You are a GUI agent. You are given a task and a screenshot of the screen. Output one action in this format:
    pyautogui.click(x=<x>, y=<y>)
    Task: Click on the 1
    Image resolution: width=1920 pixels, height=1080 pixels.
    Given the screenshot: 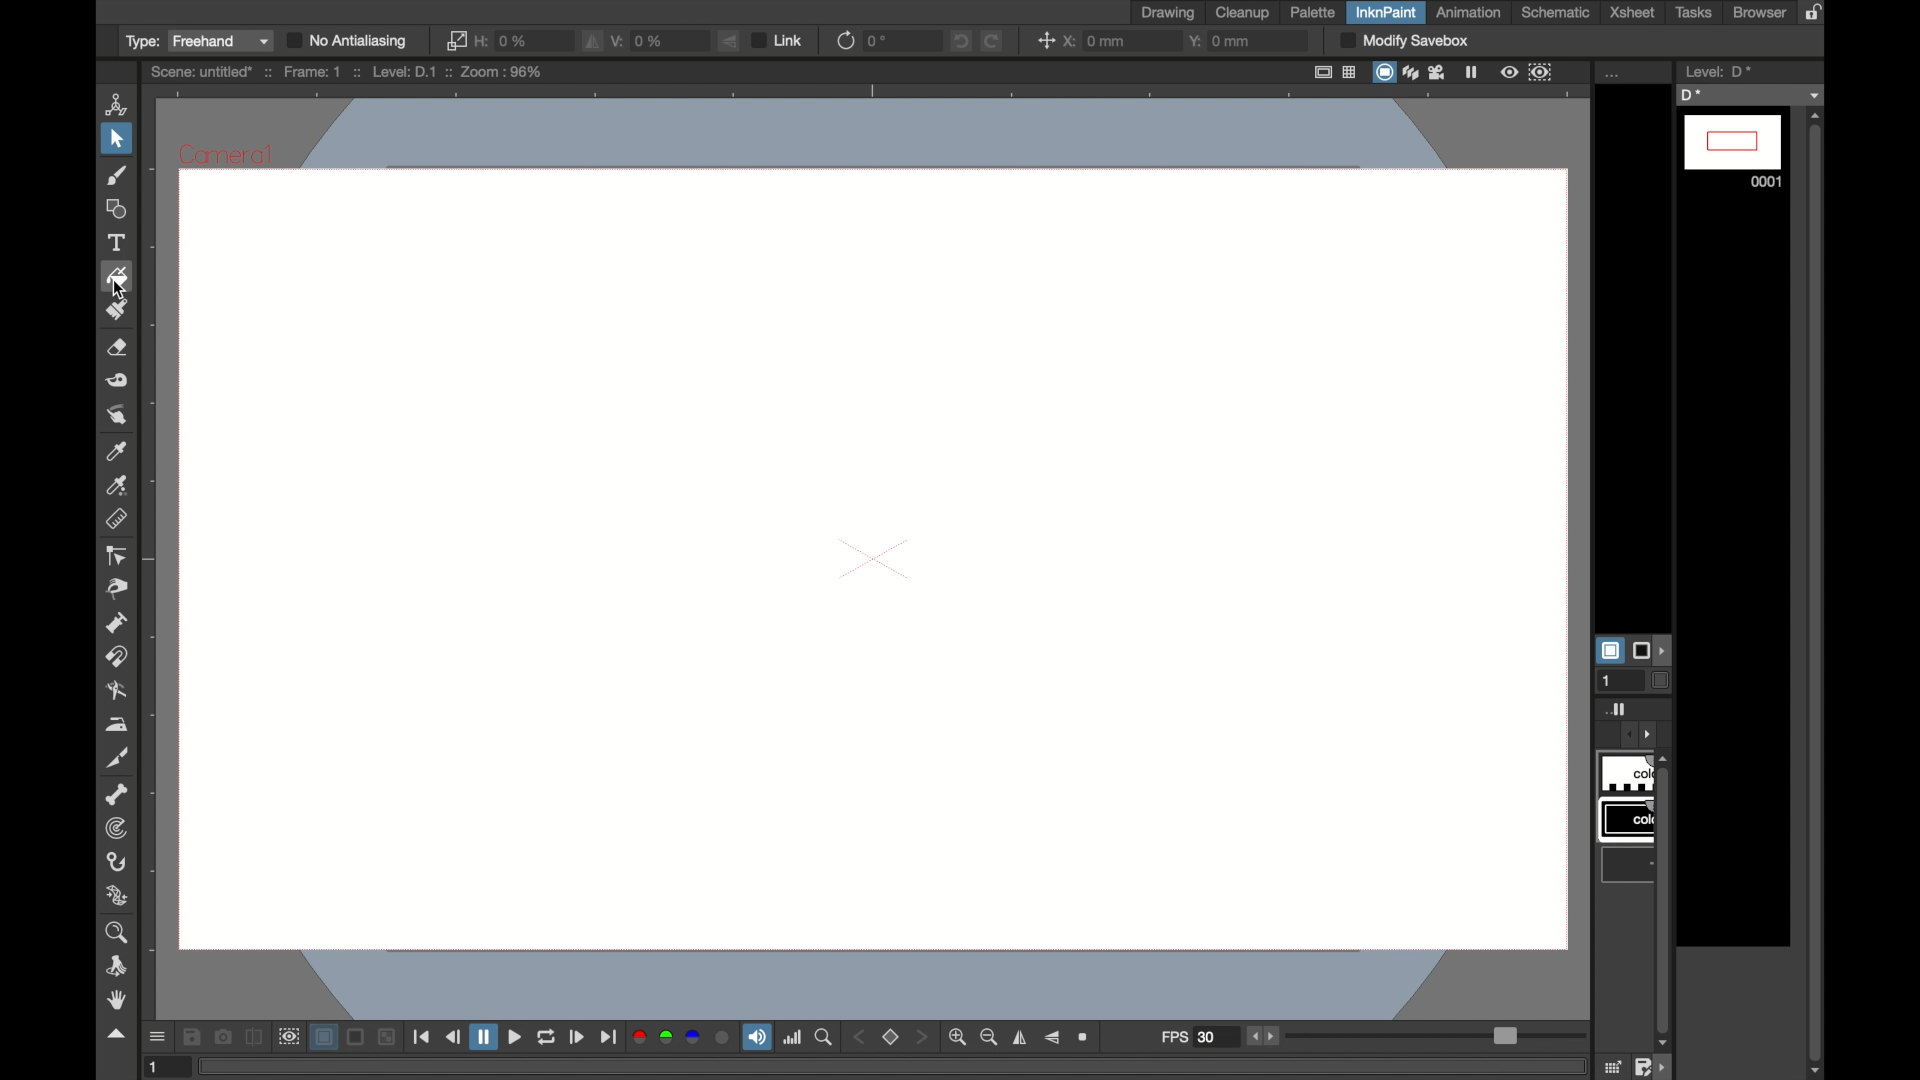 What is the action you would take?
    pyautogui.click(x=161, y=1068)
    